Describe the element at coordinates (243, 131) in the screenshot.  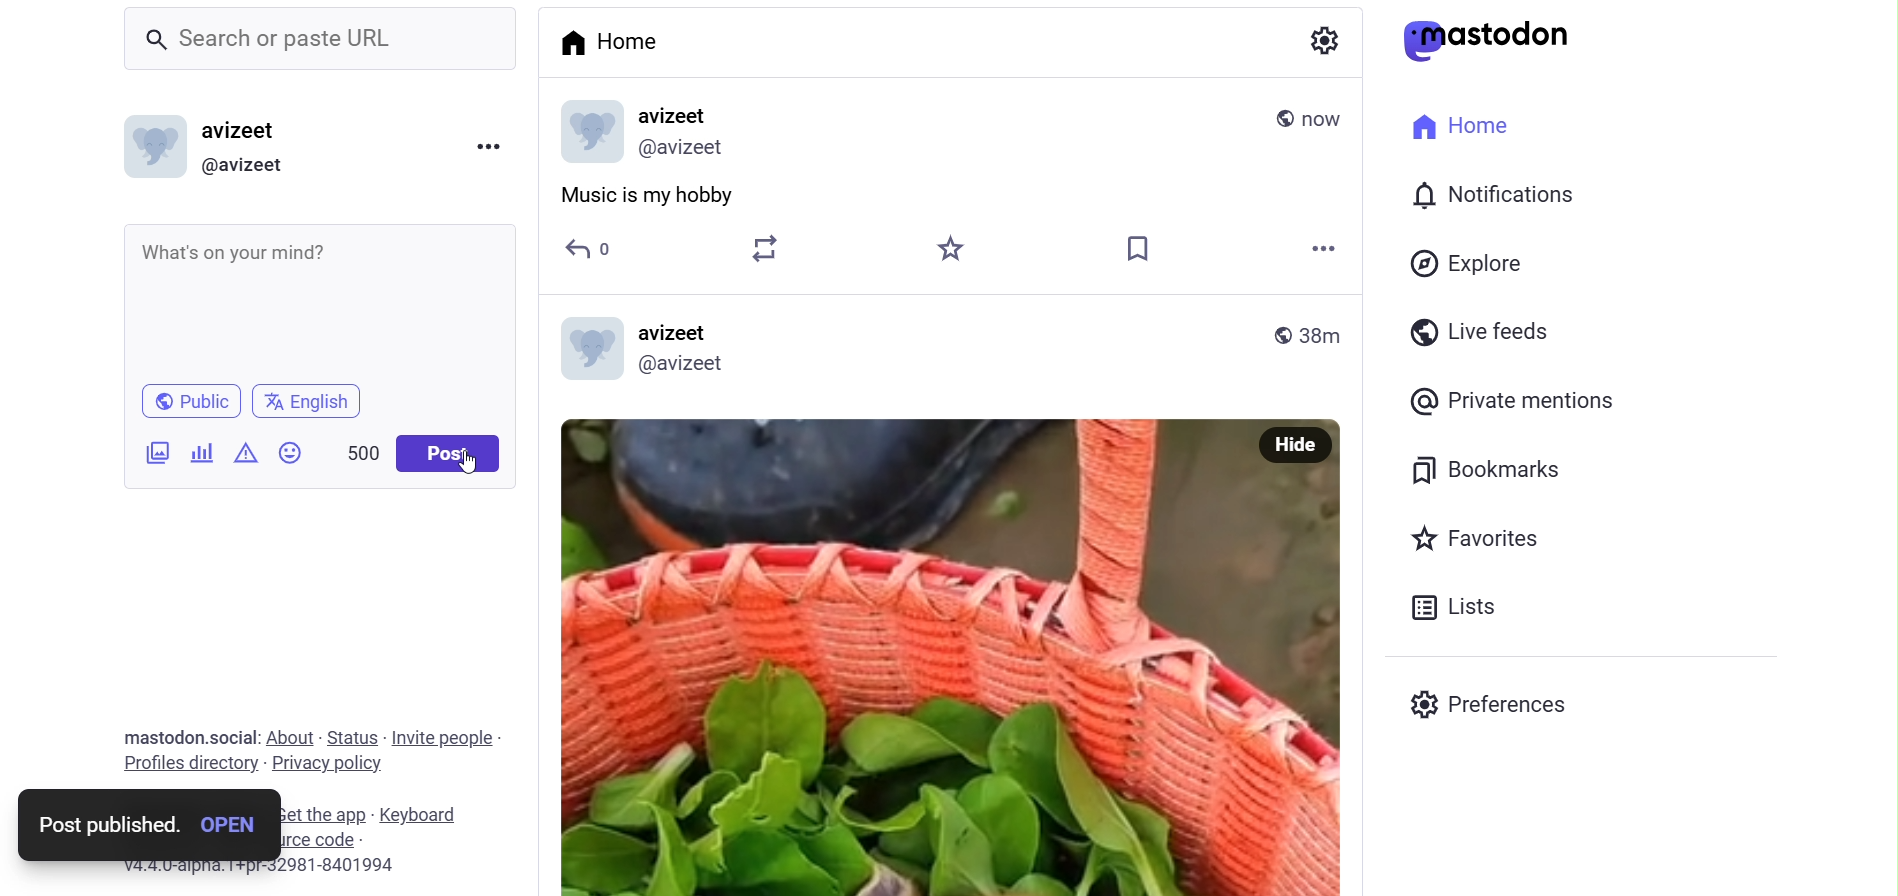
I see `avizeet` at that location.